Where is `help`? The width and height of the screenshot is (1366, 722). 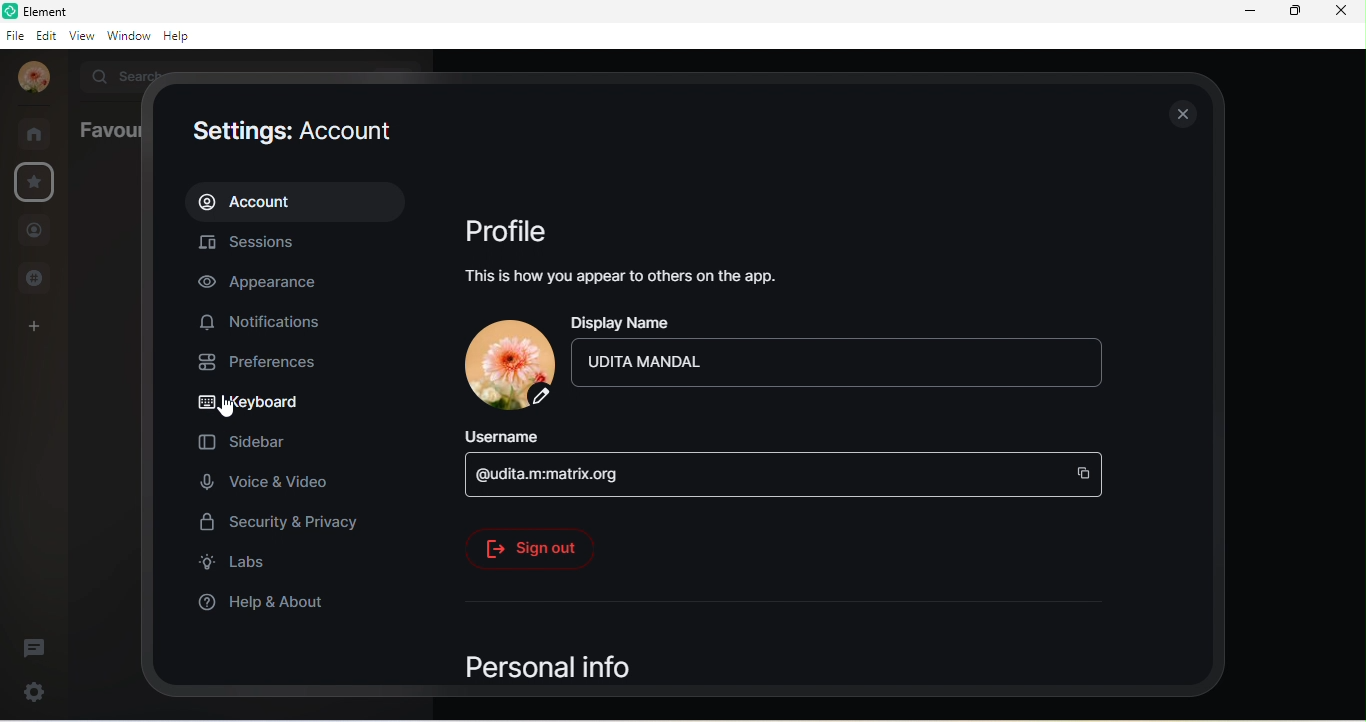 help is located at coordinates (180, 34).